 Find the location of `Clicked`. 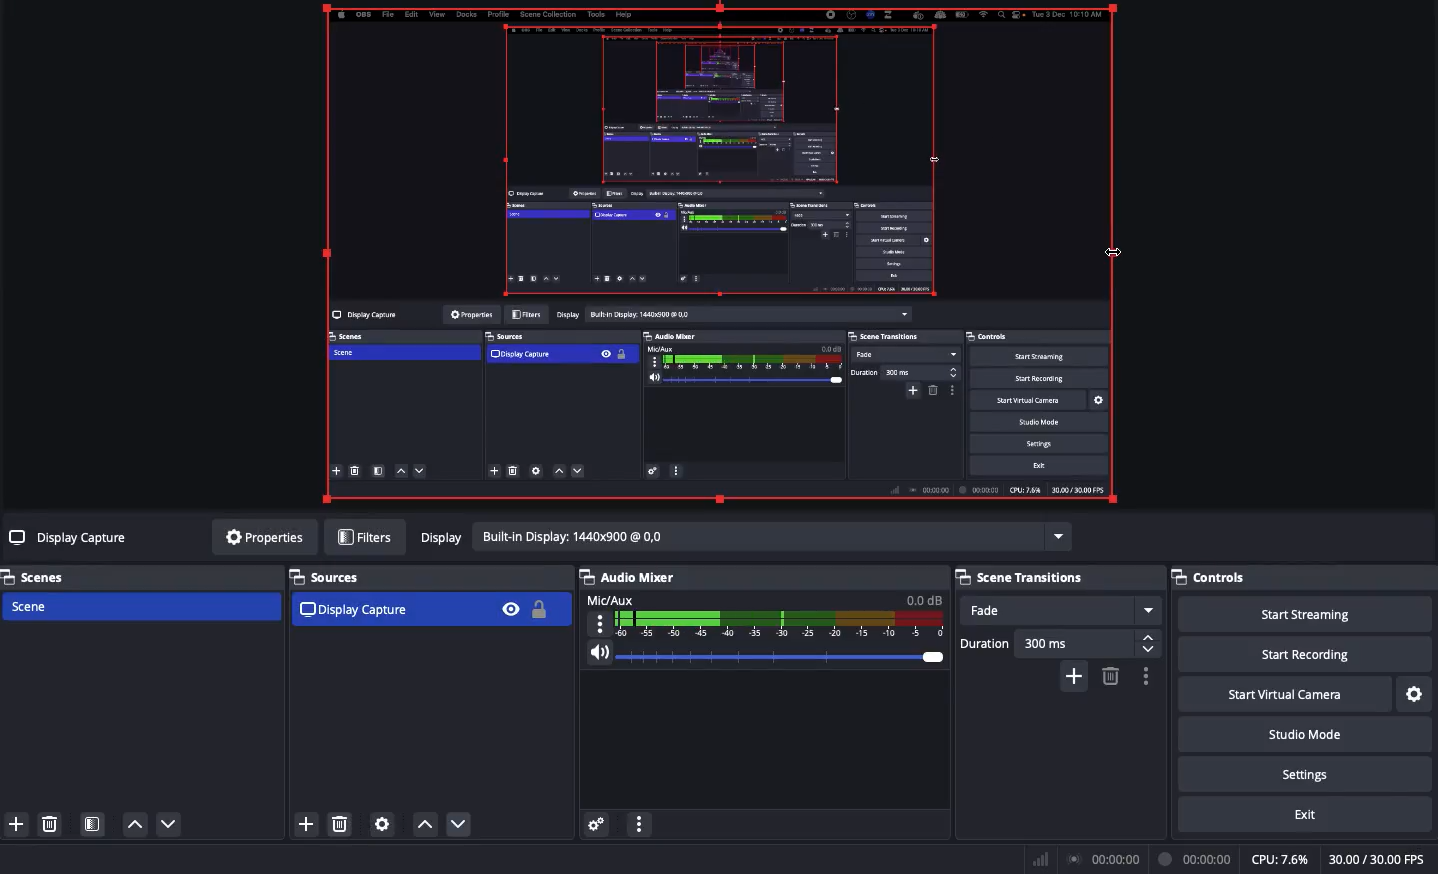

Clicked is located at coordinates (713, 252).